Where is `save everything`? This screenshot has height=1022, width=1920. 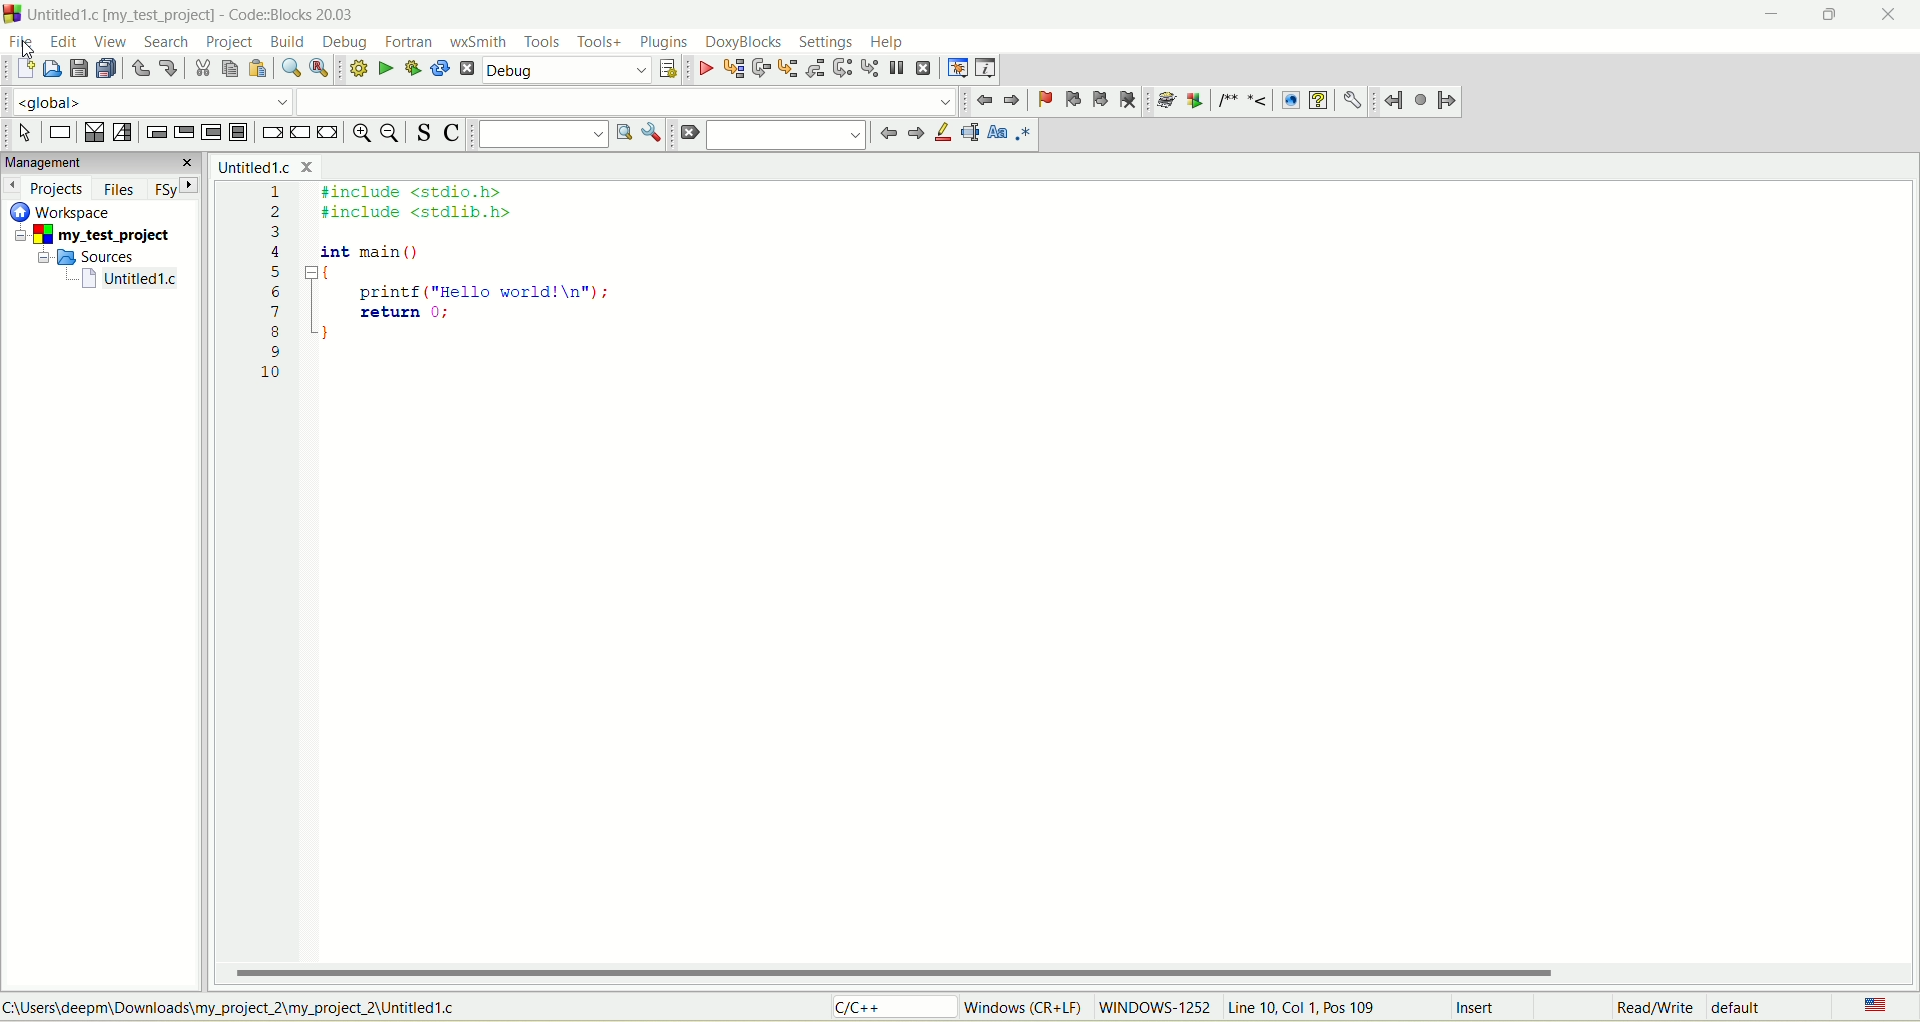 save everything is located at coordinates (106, 69).